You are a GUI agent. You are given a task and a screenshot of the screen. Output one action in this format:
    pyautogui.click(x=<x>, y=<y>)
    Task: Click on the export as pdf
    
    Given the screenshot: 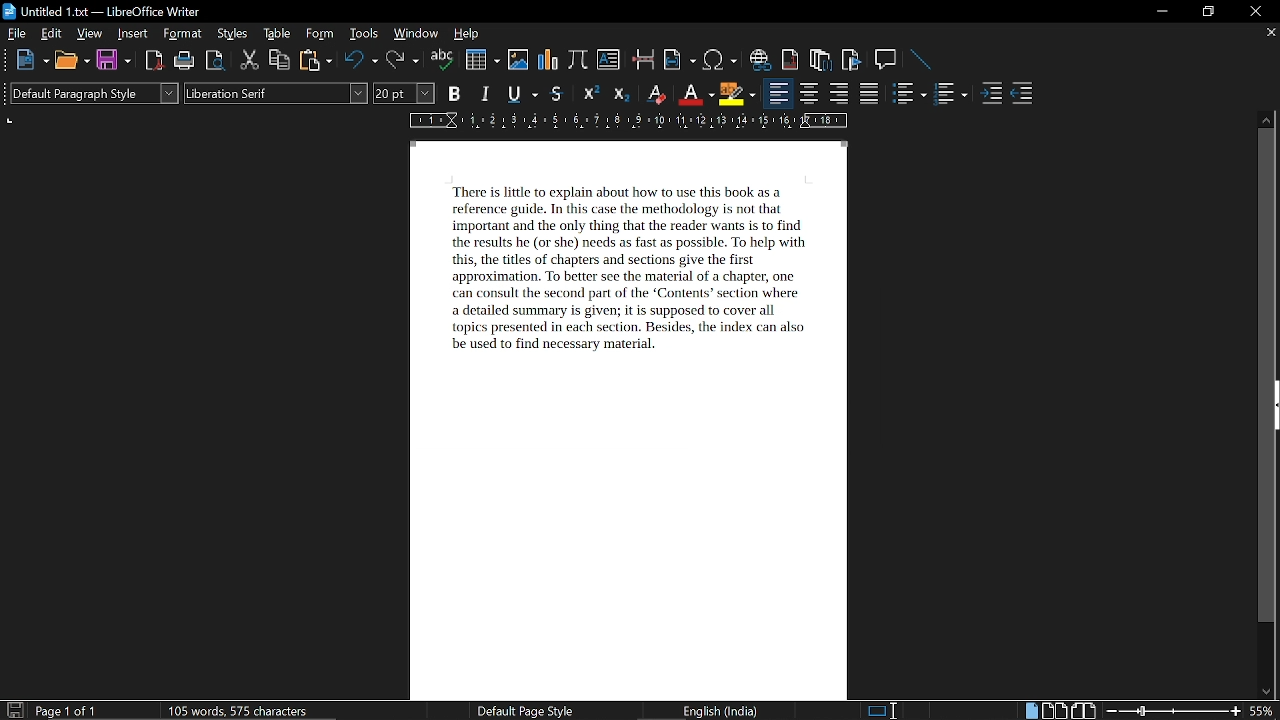 What is the action you would take?
    pyautogui.click(x=155, y=60)
    